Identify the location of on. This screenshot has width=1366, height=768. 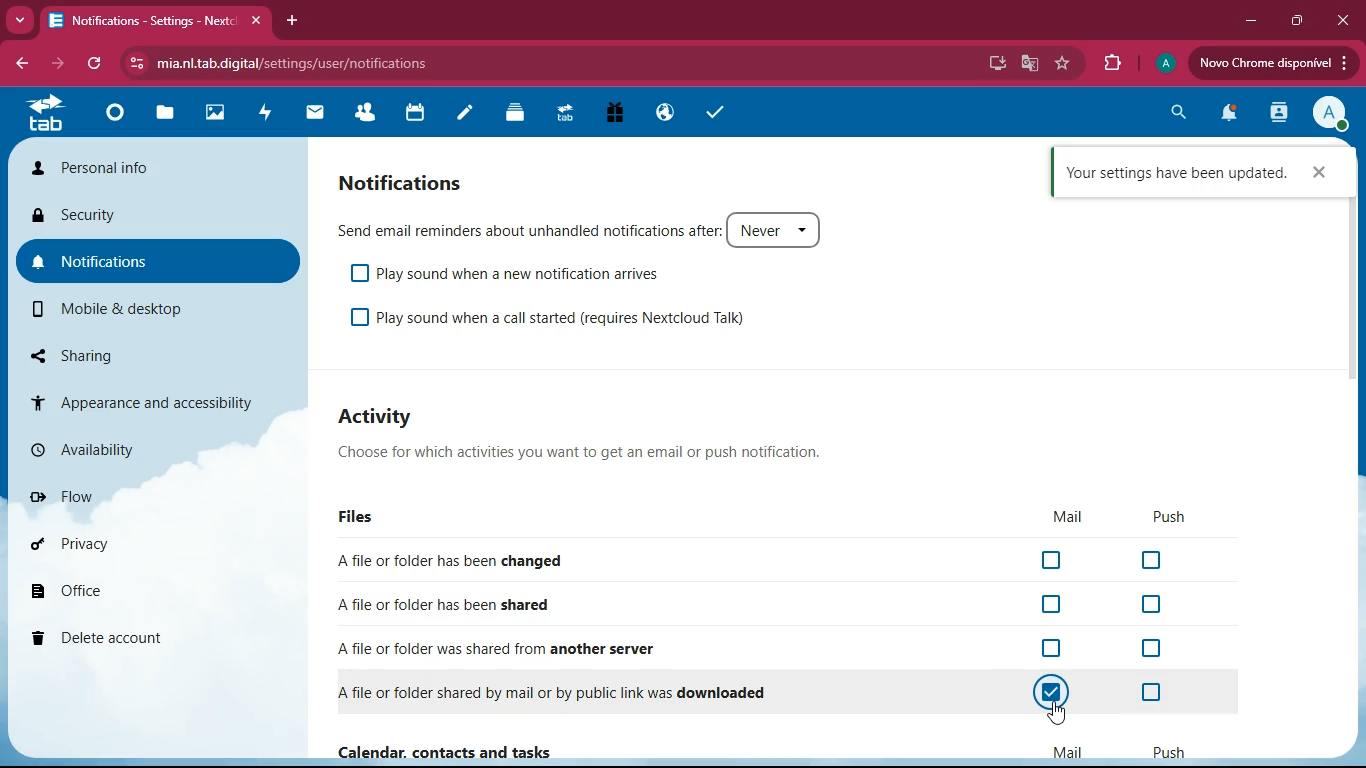
(1053, 692).